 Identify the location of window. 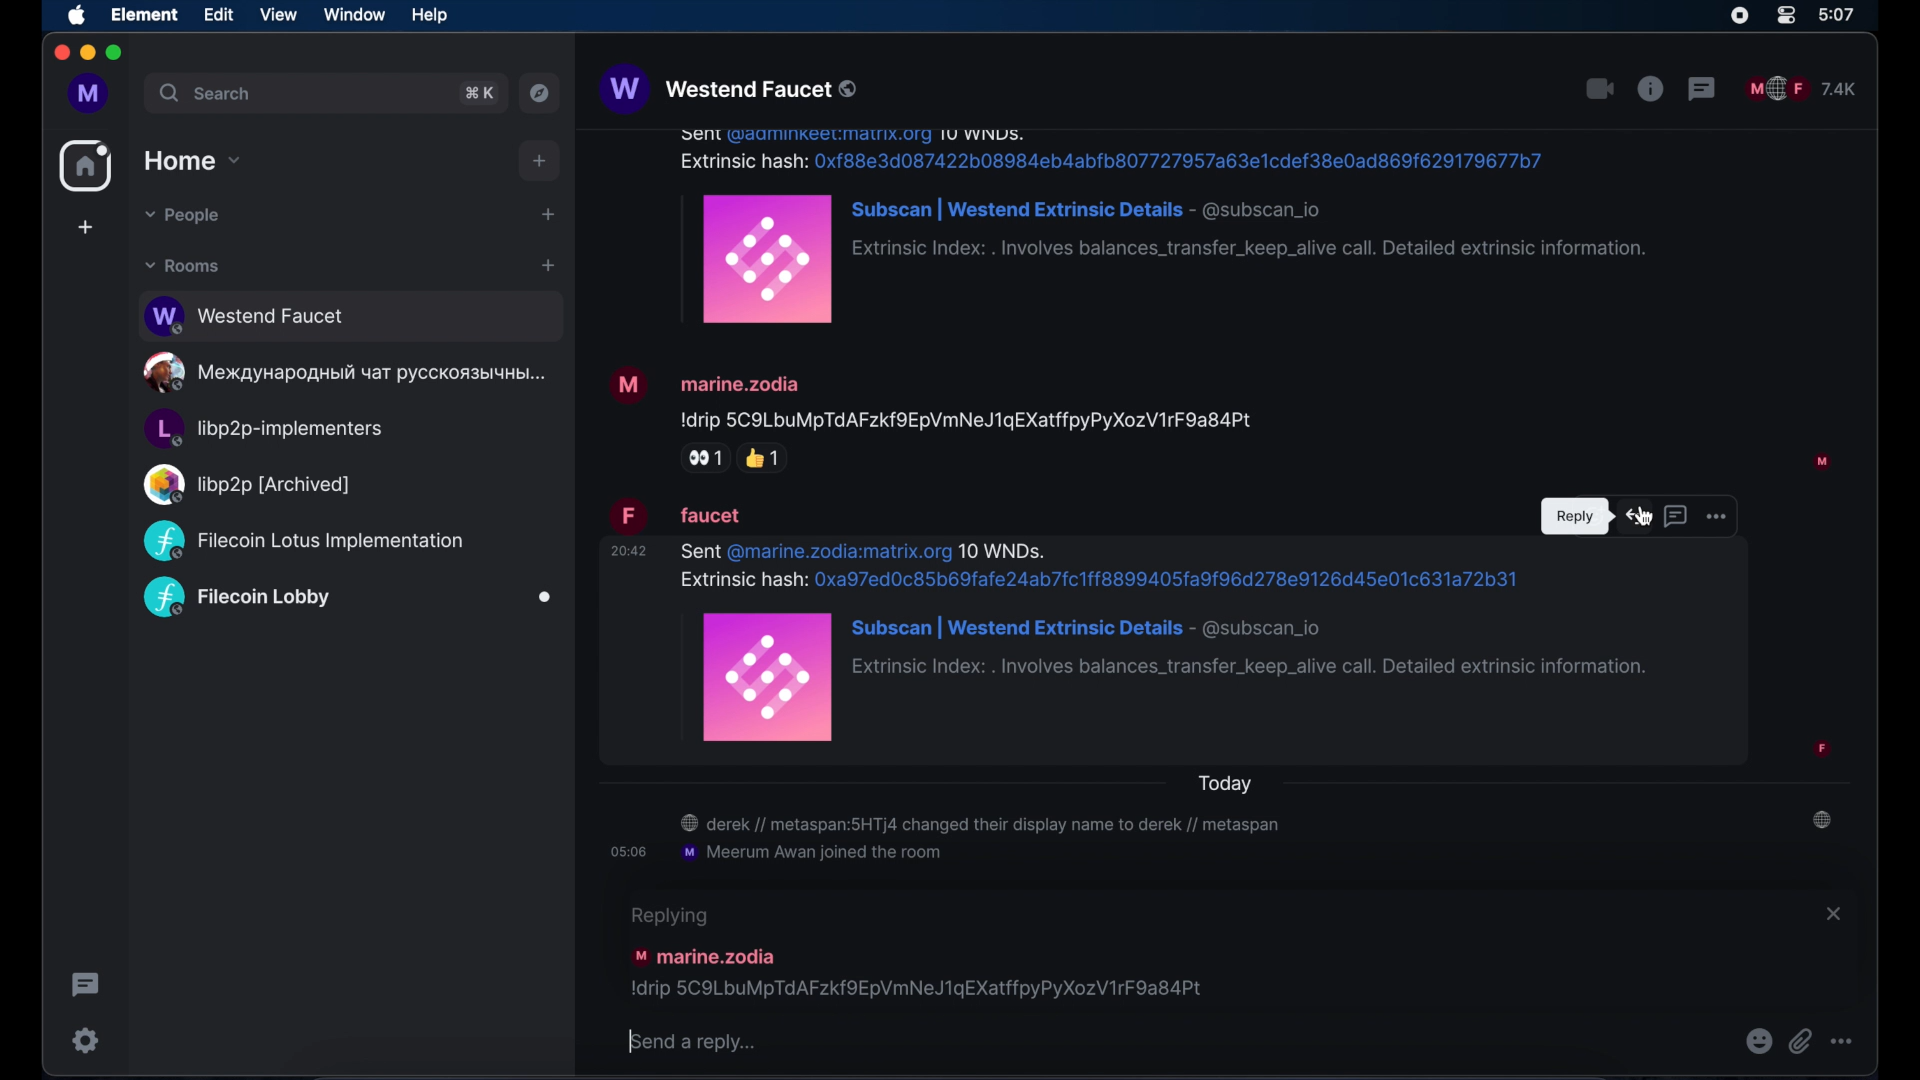
(354, 16).